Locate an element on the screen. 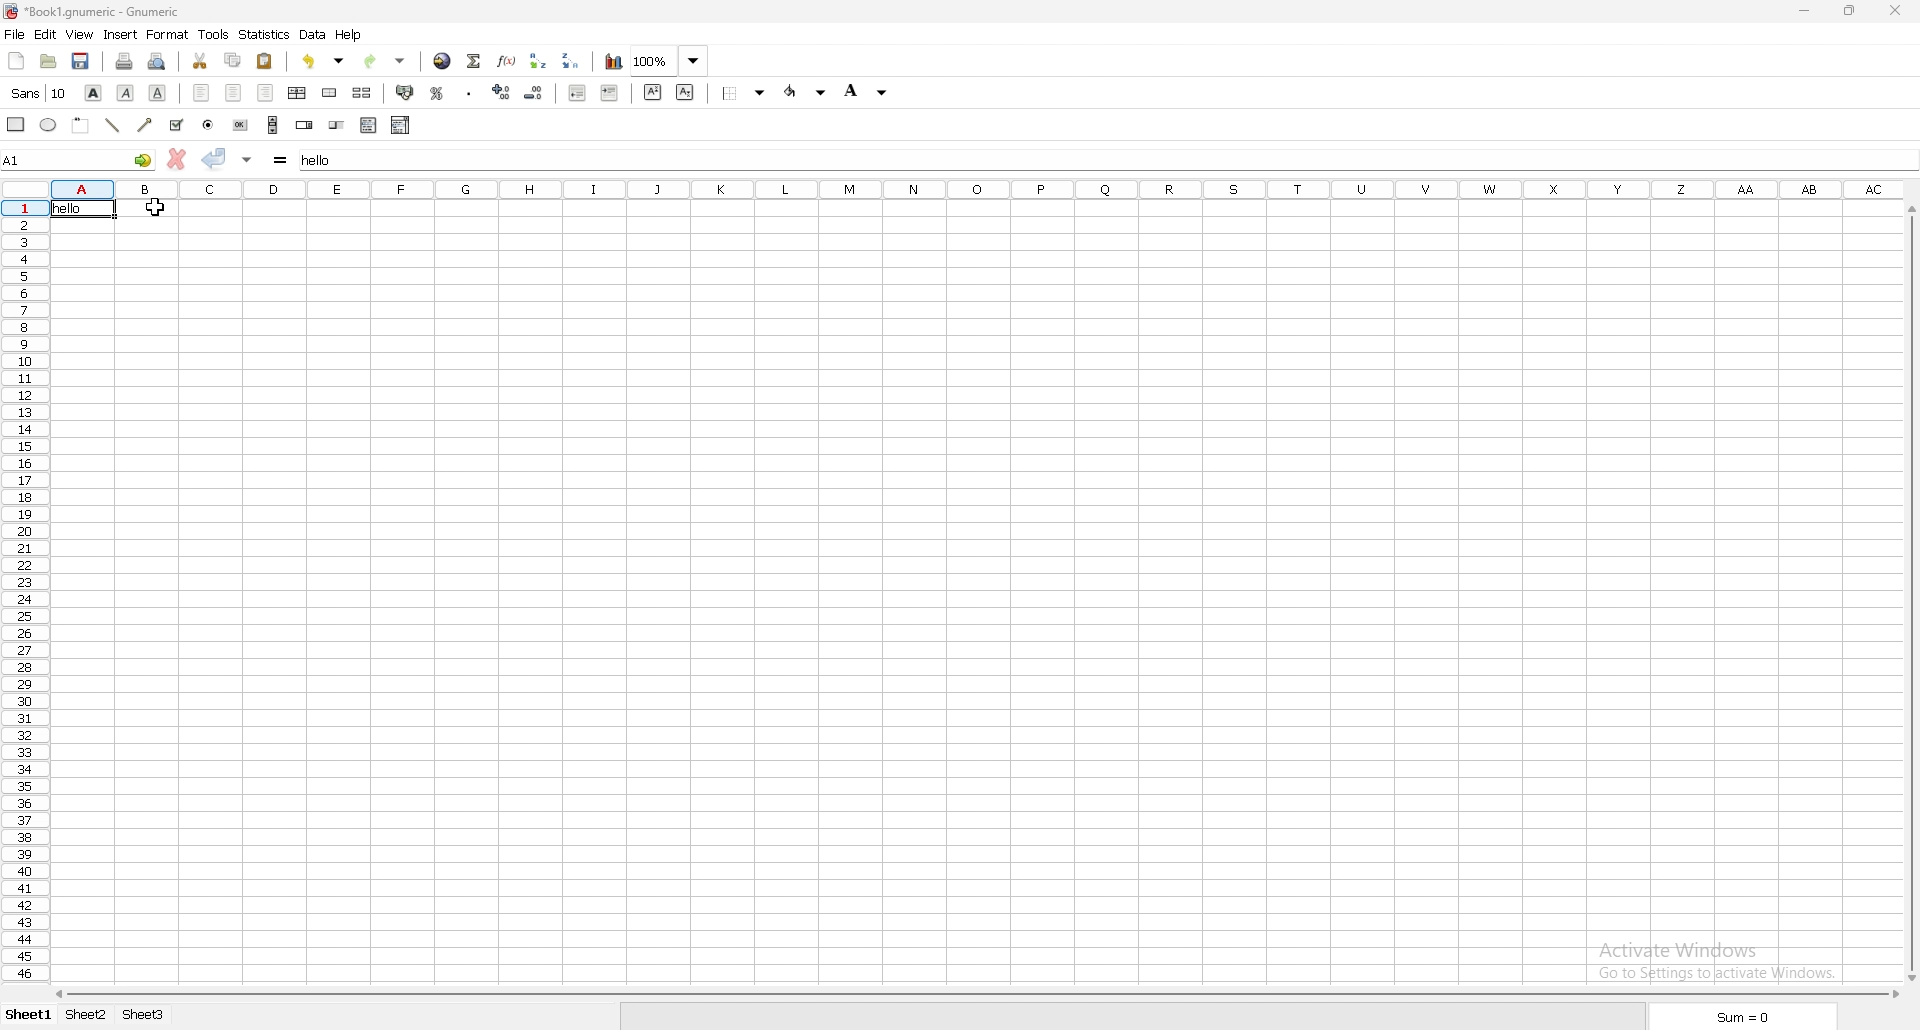 The height and width of the screenshot is (1030, 1920). align right is located at coordinates (266, 94).